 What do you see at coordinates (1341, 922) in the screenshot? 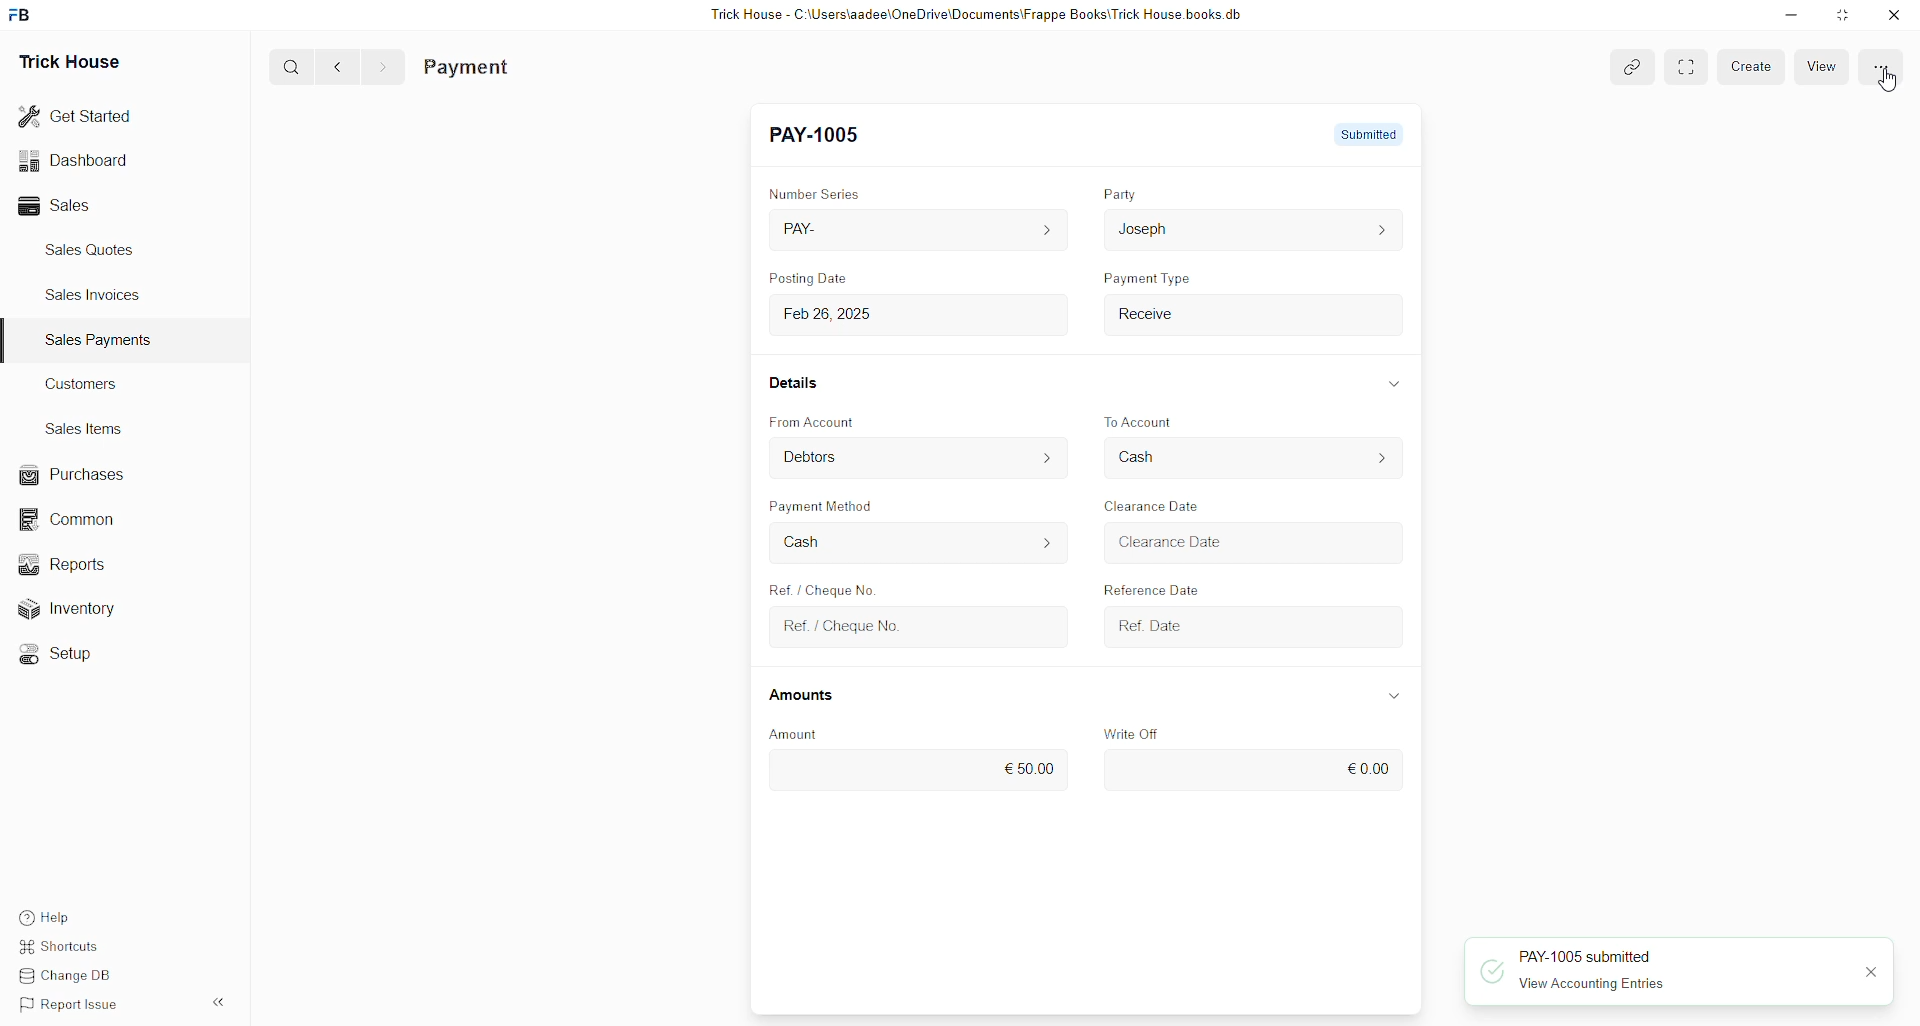
I see `Amount` at bounding box center [1341, 922].